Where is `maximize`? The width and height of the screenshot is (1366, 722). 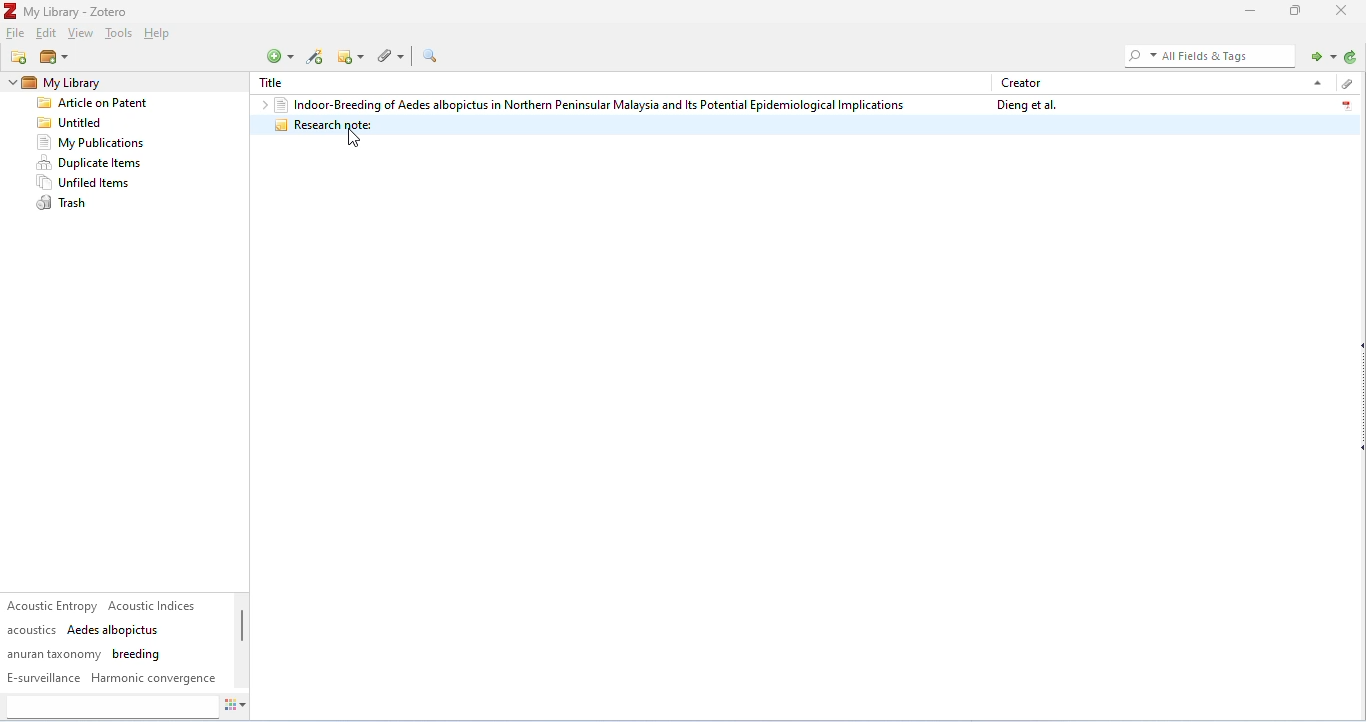
maximize is located at coordinates (1296, 10).